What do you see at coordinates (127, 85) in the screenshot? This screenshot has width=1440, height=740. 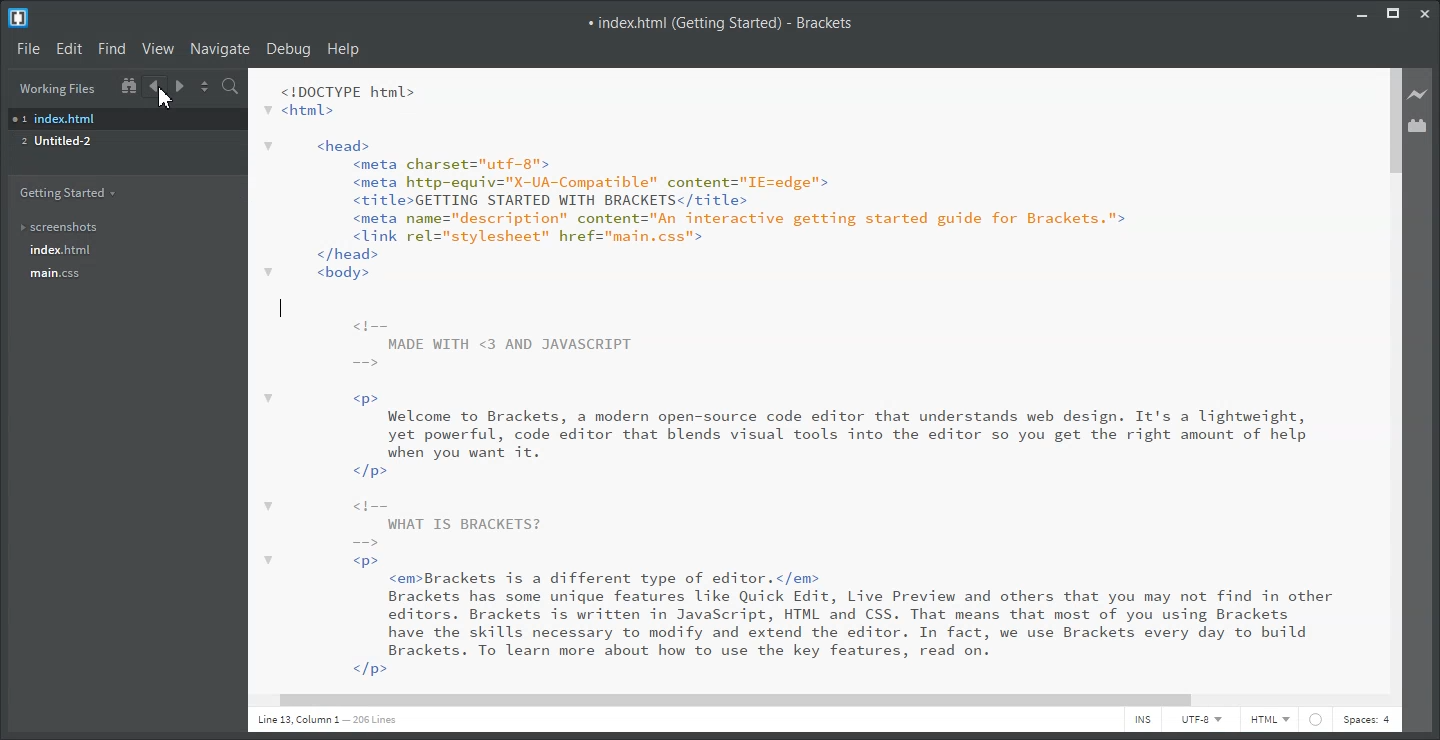 I see `Show in the file Tree` at bounding box center [127, 85].